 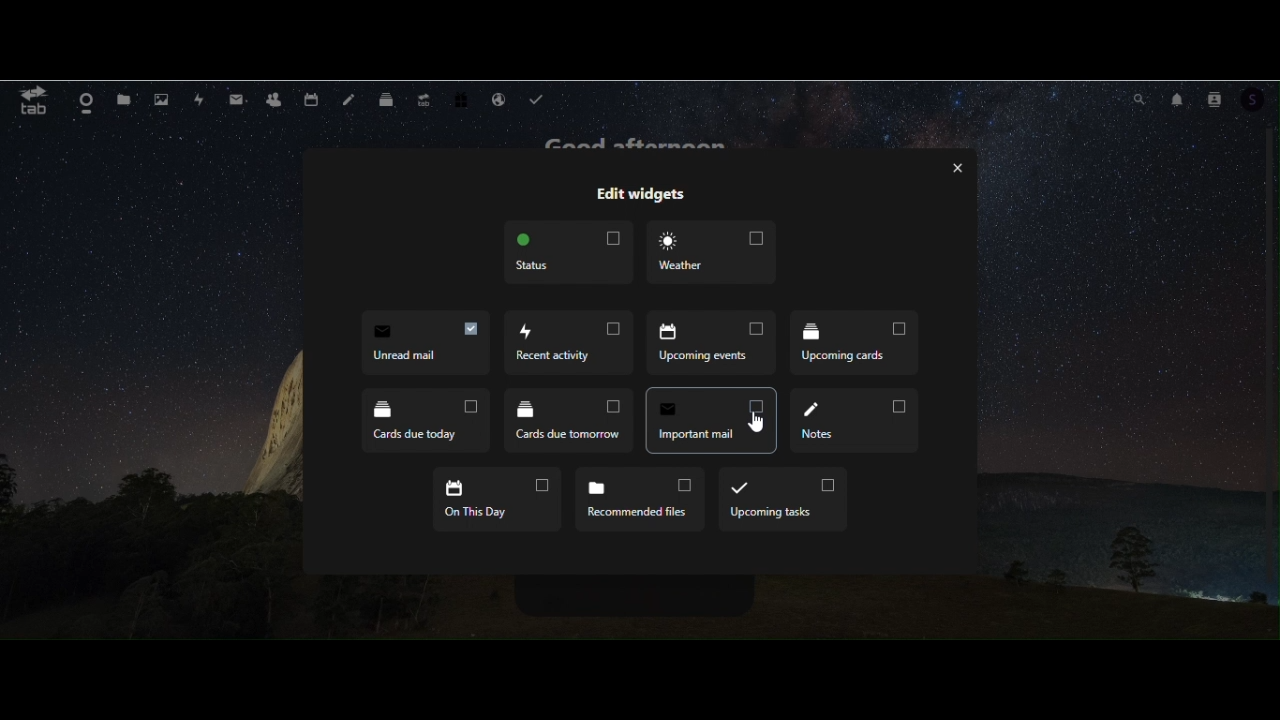 I want to click on Important mail, so click(x=567, y=423).